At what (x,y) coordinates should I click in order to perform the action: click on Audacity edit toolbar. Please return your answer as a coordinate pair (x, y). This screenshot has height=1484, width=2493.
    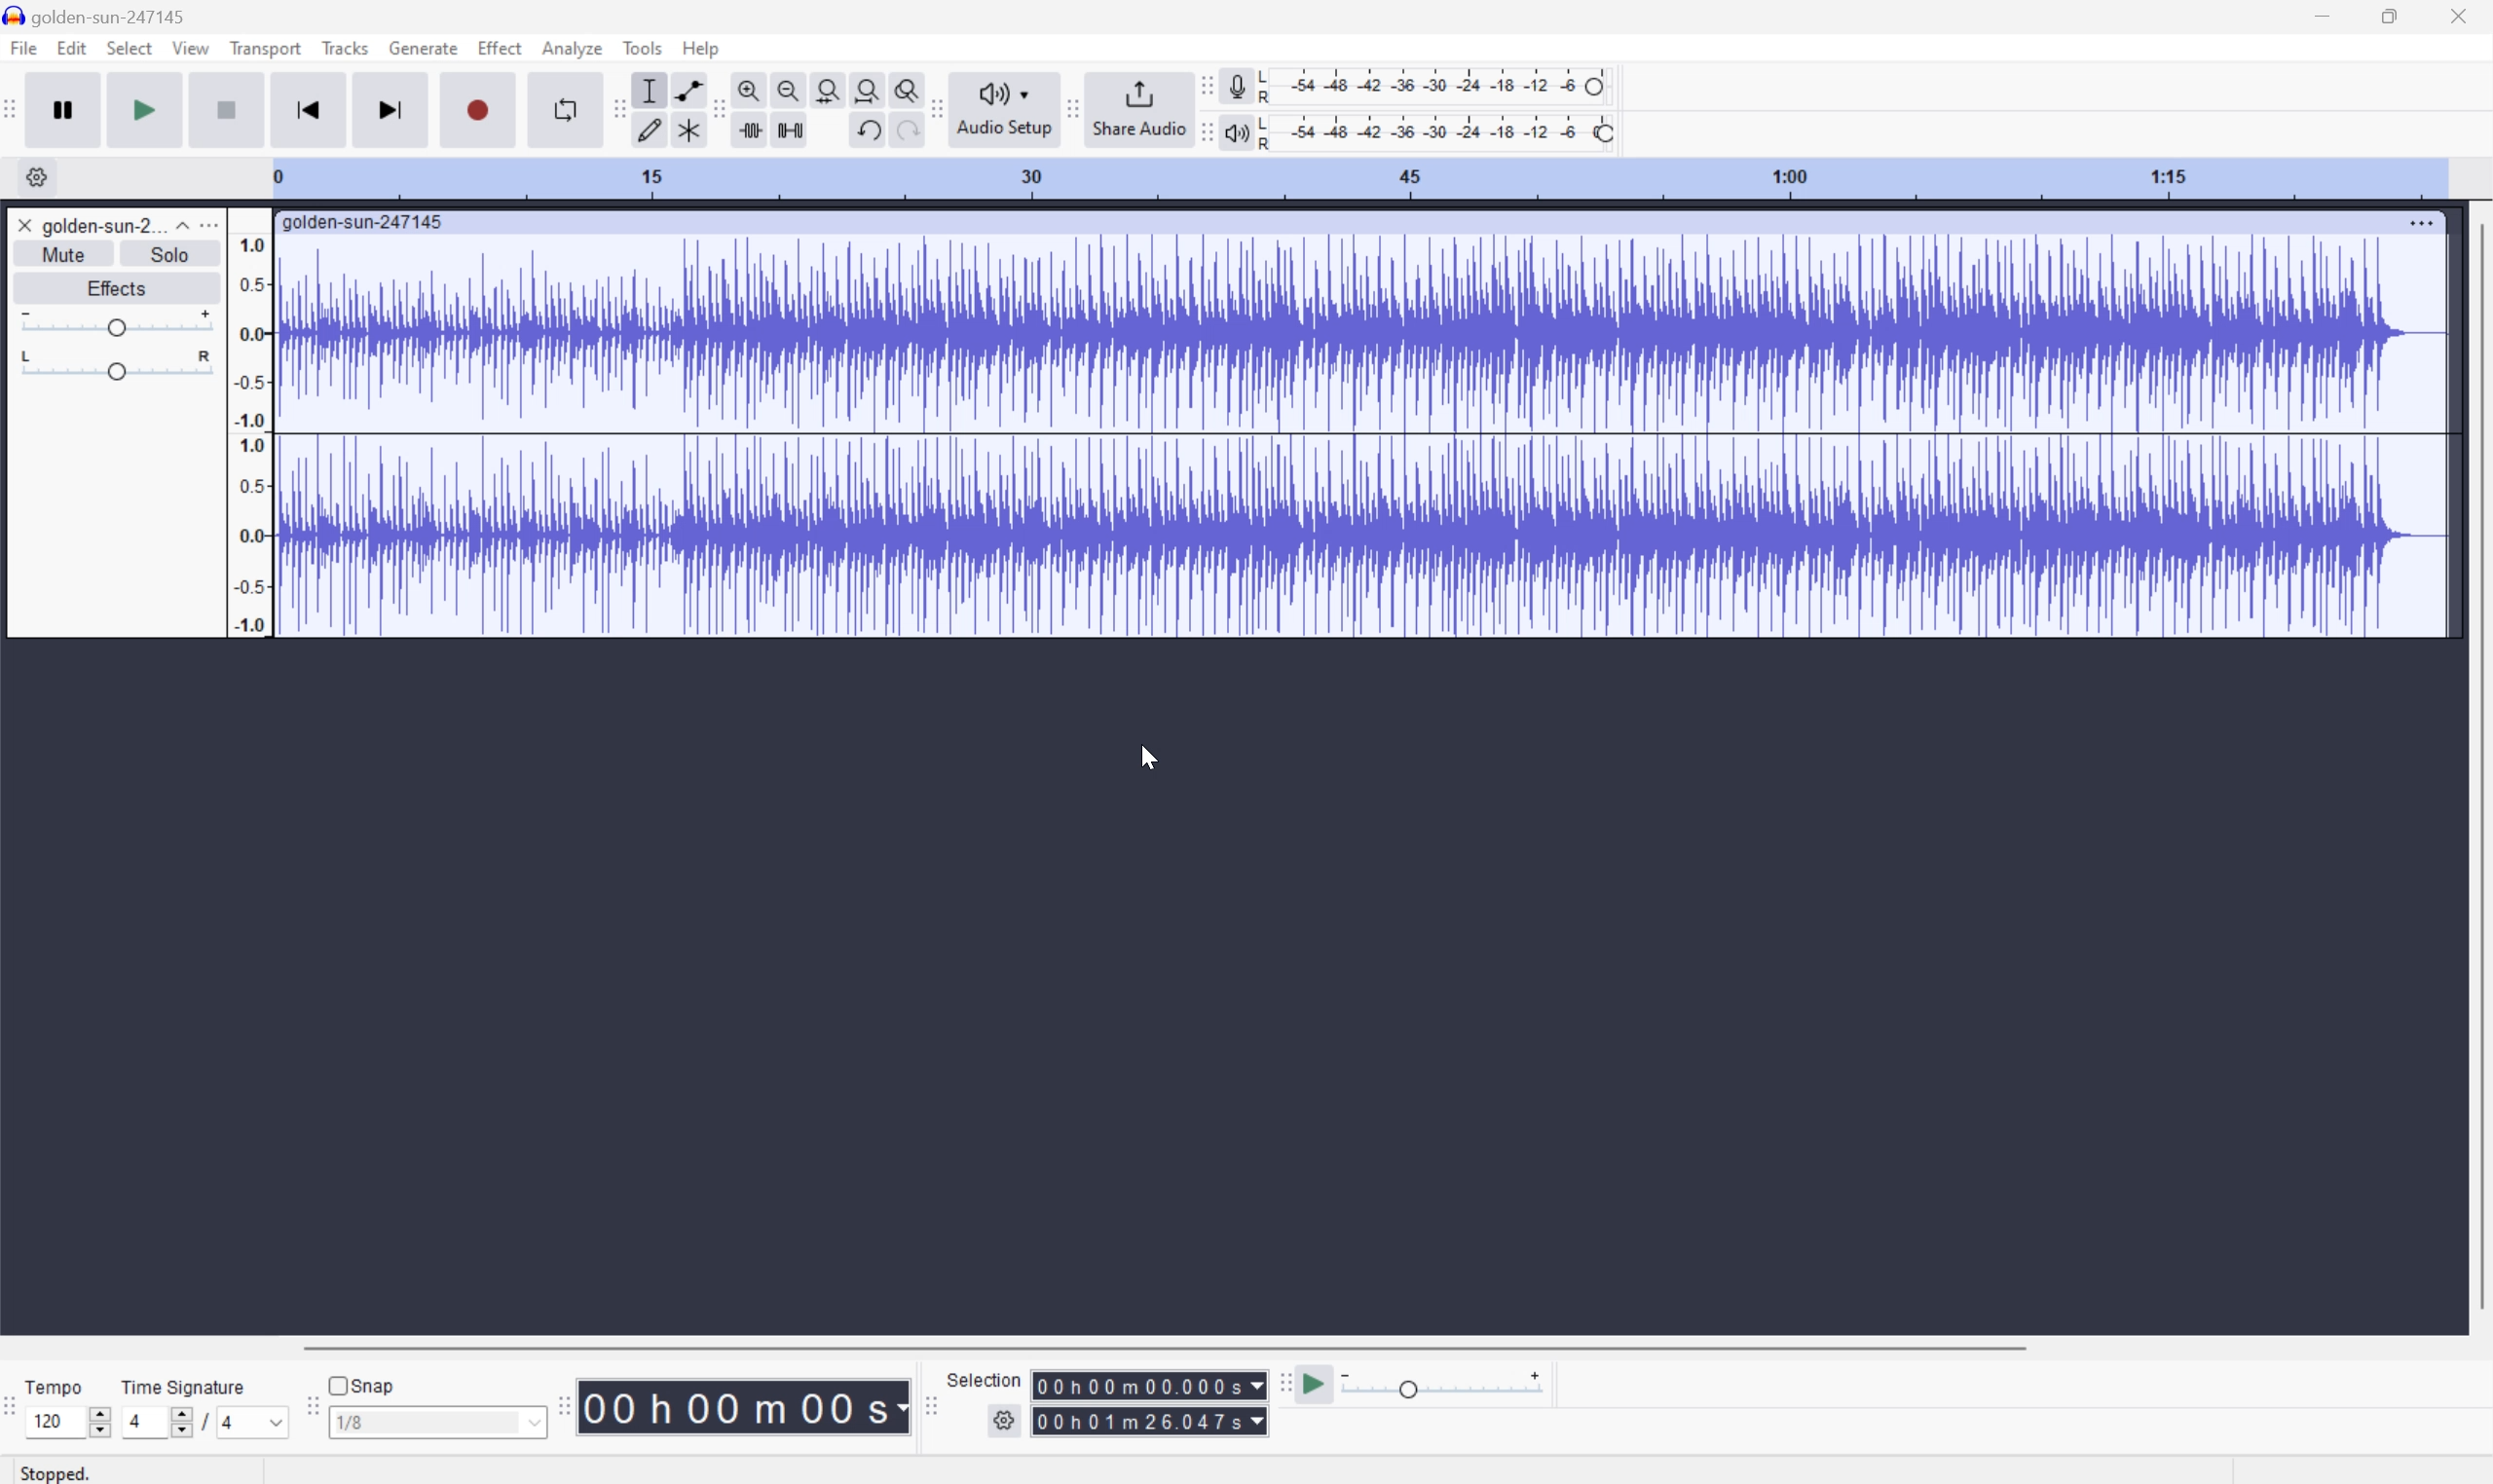
    Looking at the image, I should click on (616, 108).